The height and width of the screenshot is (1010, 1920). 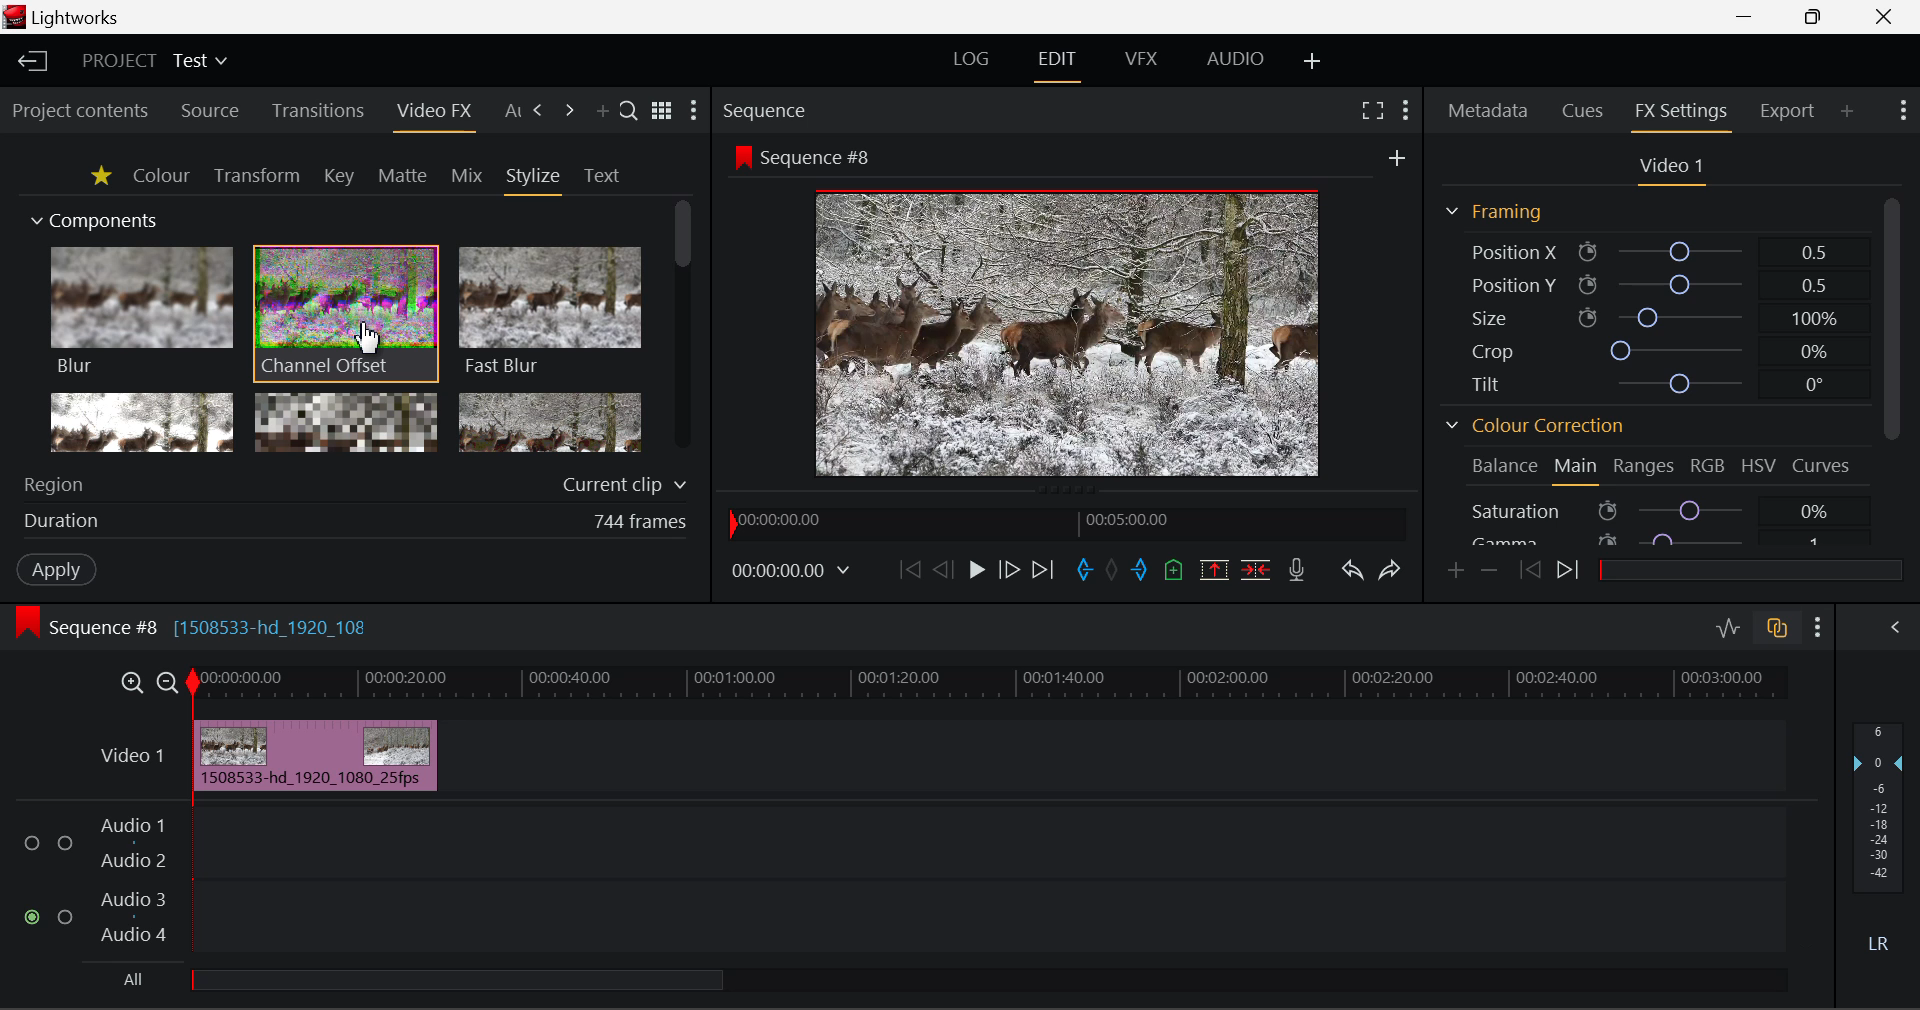 I want to click on Components Section, so click(x=92, y=217).